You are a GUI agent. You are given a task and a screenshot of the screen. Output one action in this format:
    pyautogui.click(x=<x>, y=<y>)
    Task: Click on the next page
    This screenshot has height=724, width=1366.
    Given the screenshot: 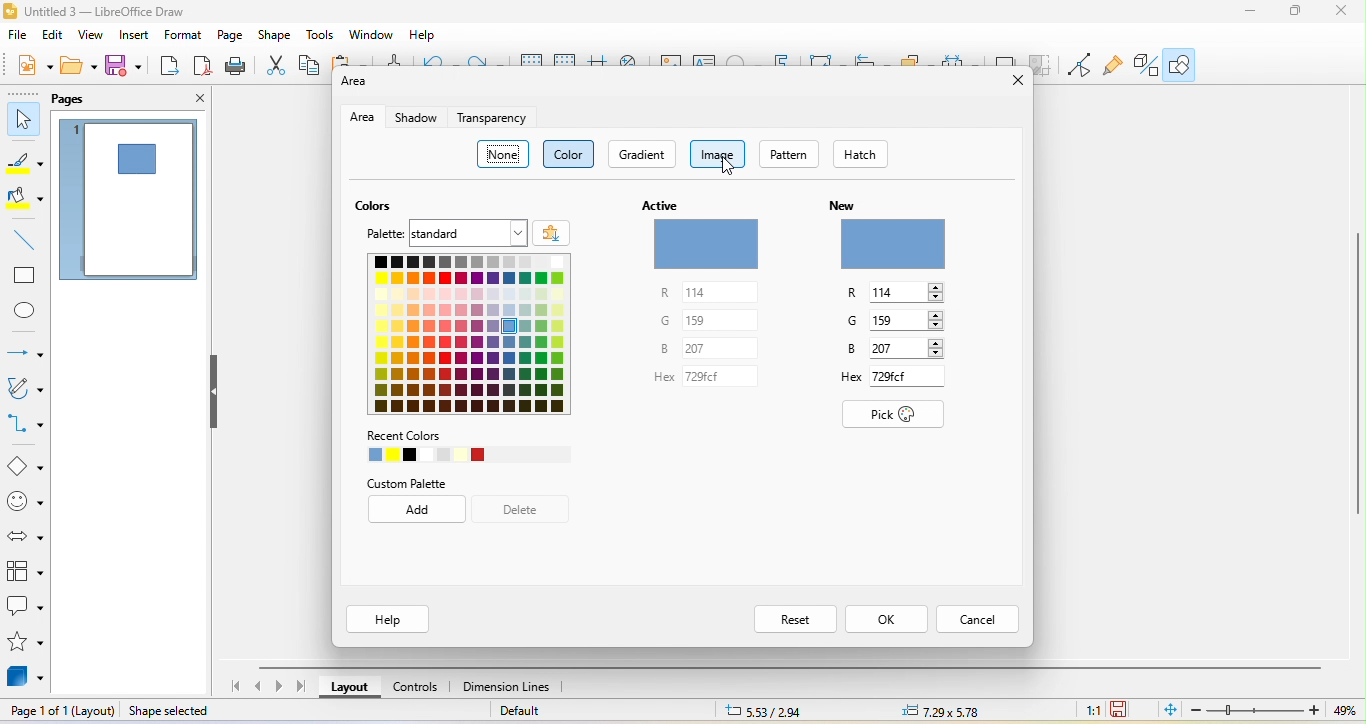 What is the action you would take?
    pyautogui.click(x=280, y=686)
    